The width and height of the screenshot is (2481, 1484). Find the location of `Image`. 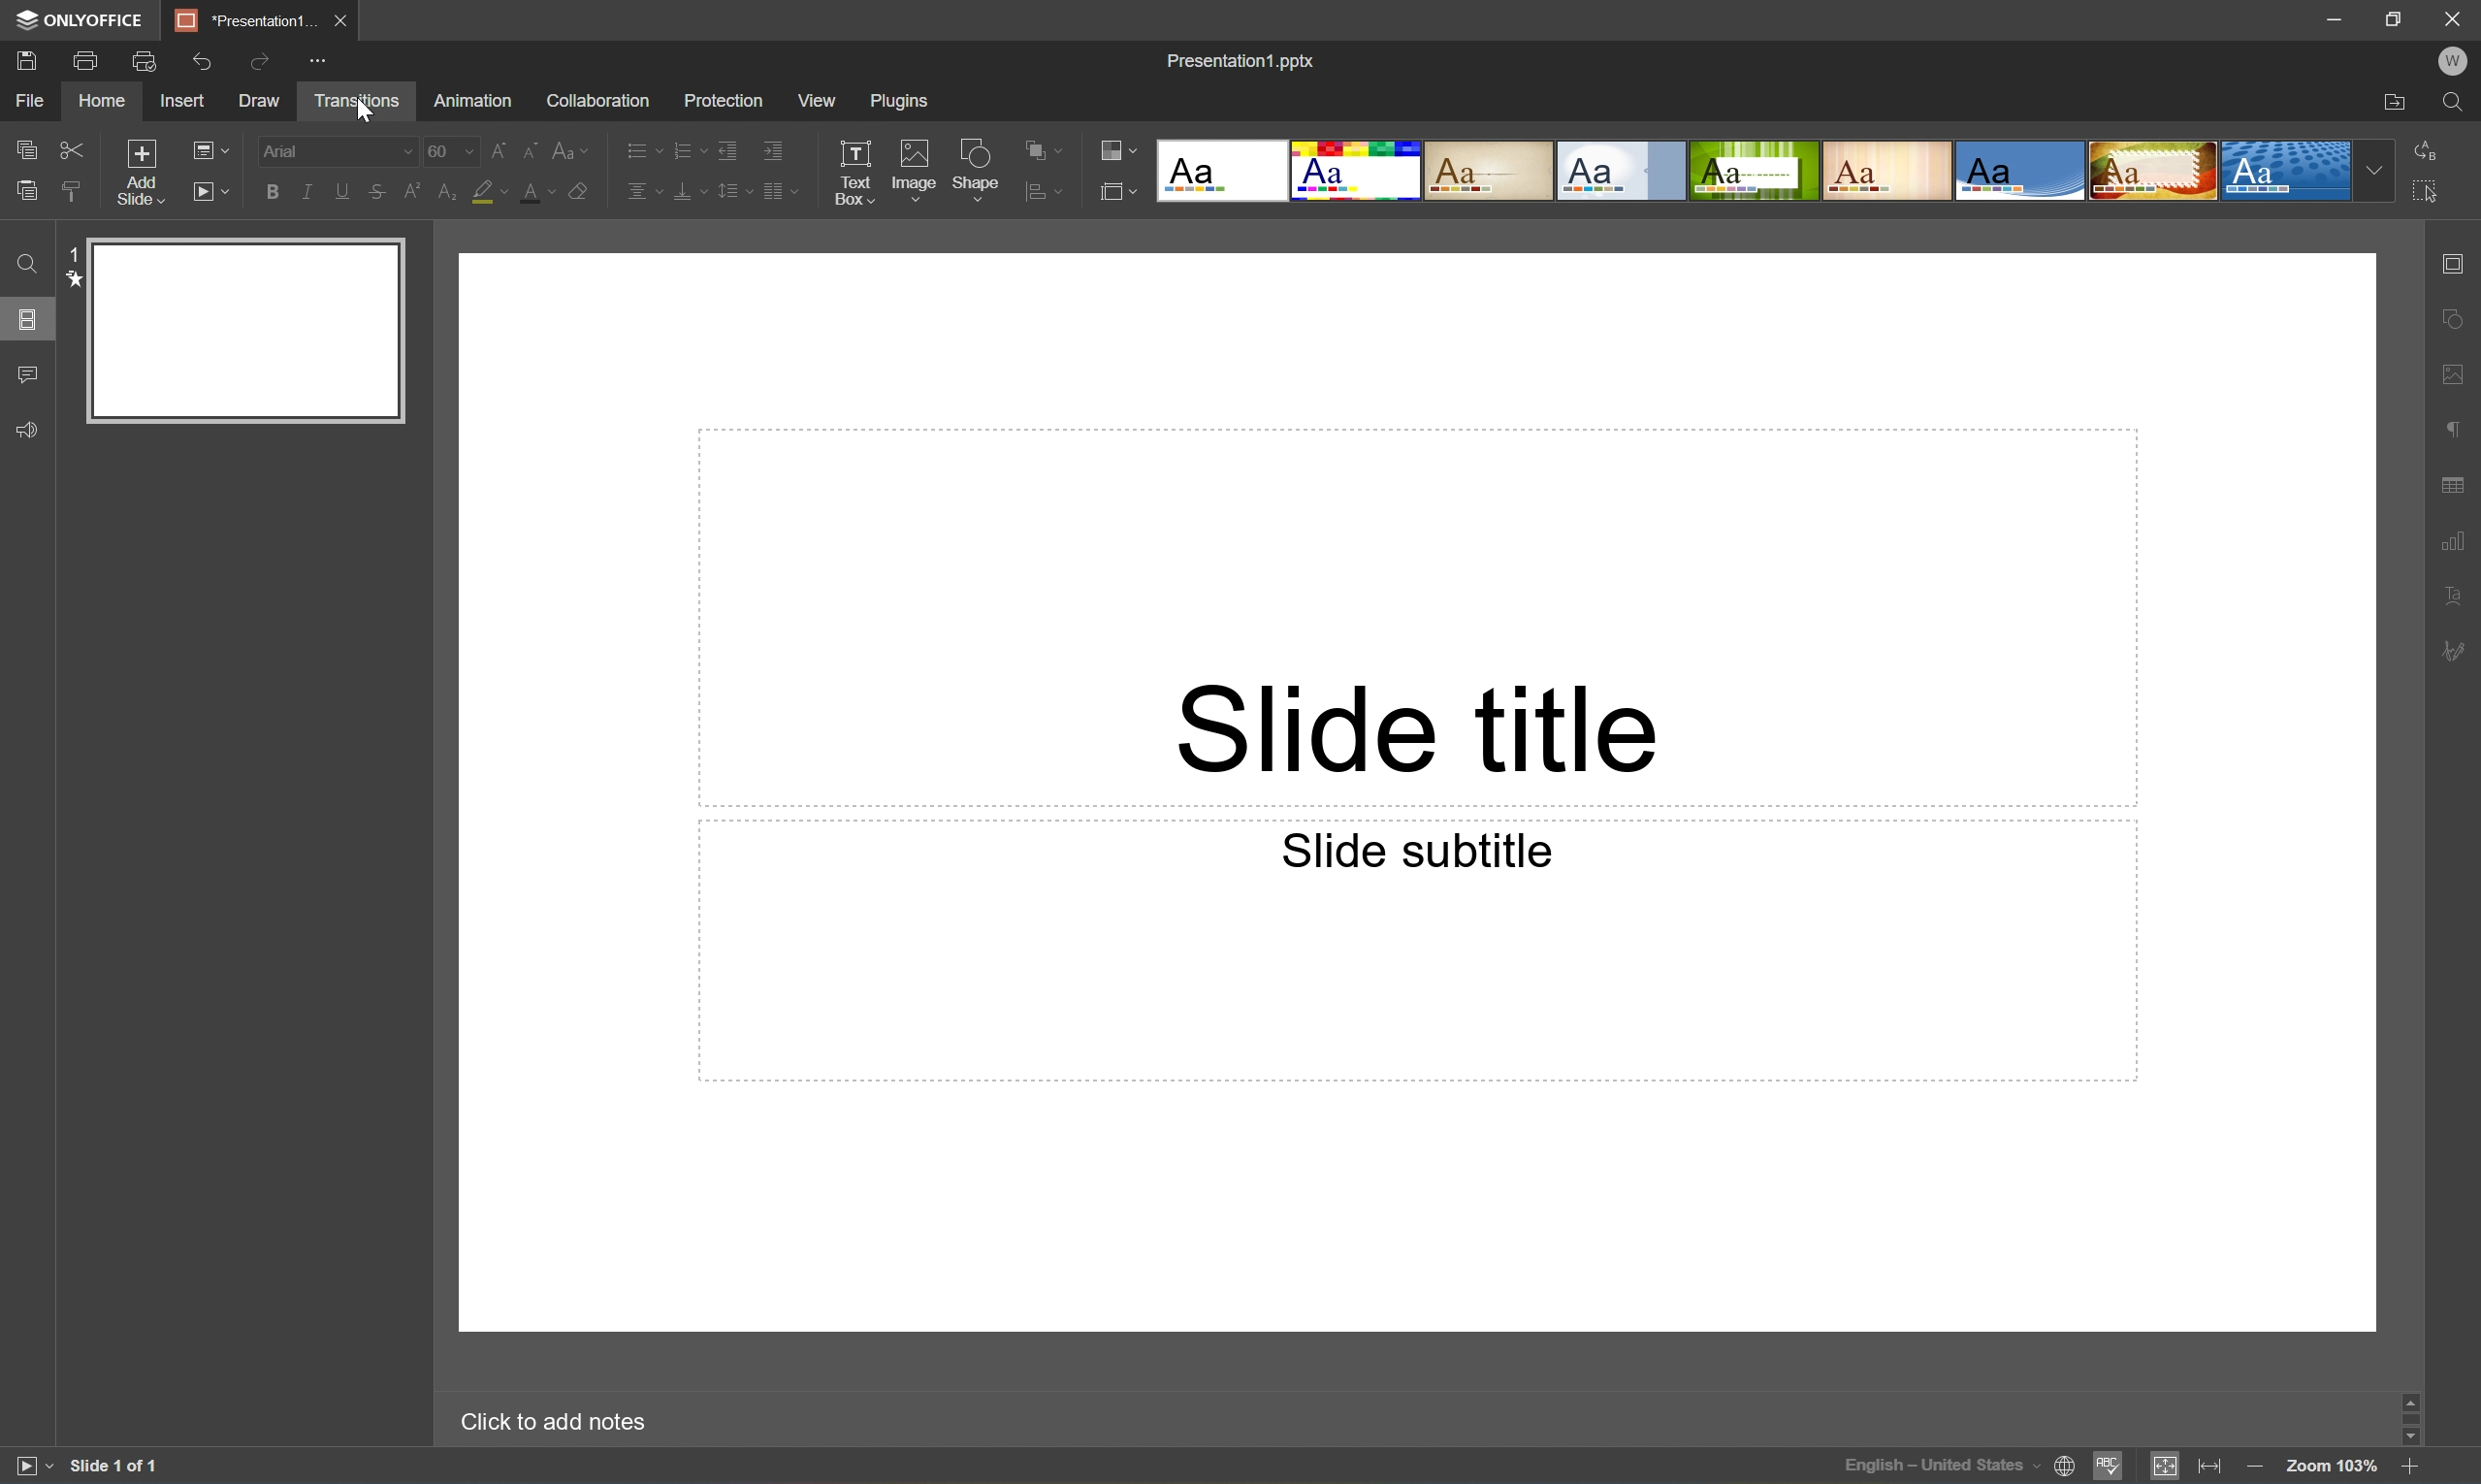

Image is located at coordinates (914, 169).